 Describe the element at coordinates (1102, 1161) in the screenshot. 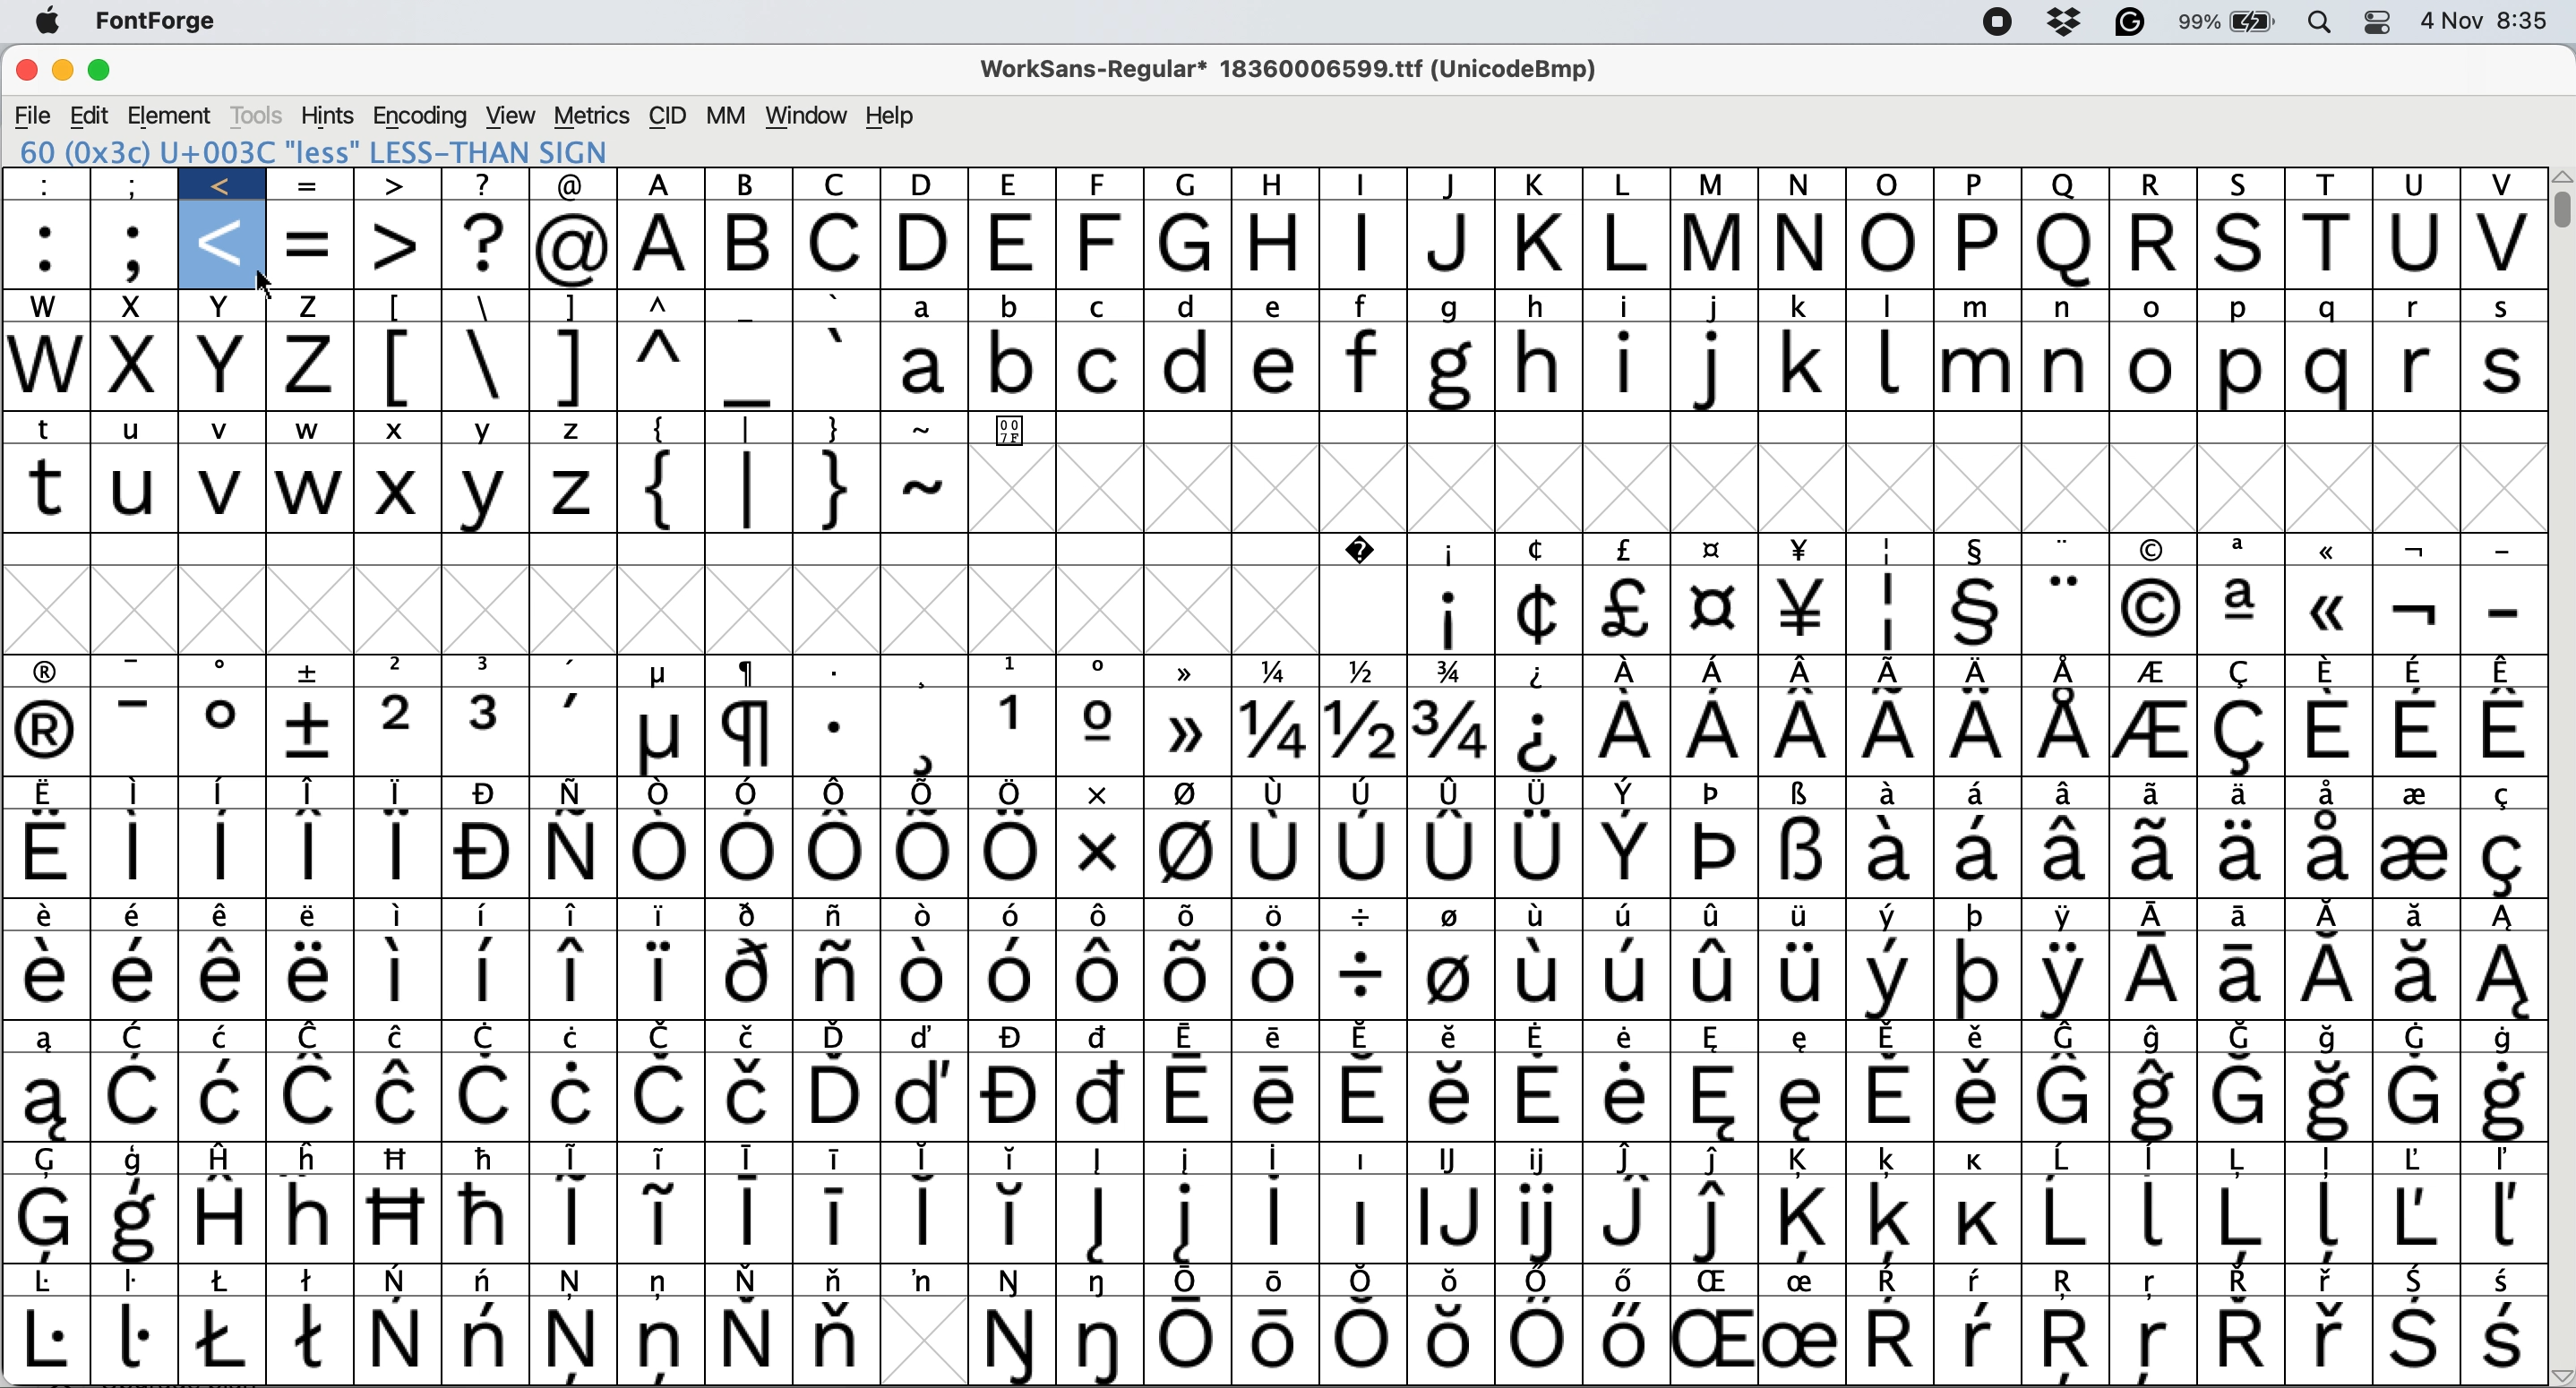

I see `Symbol` at that location.